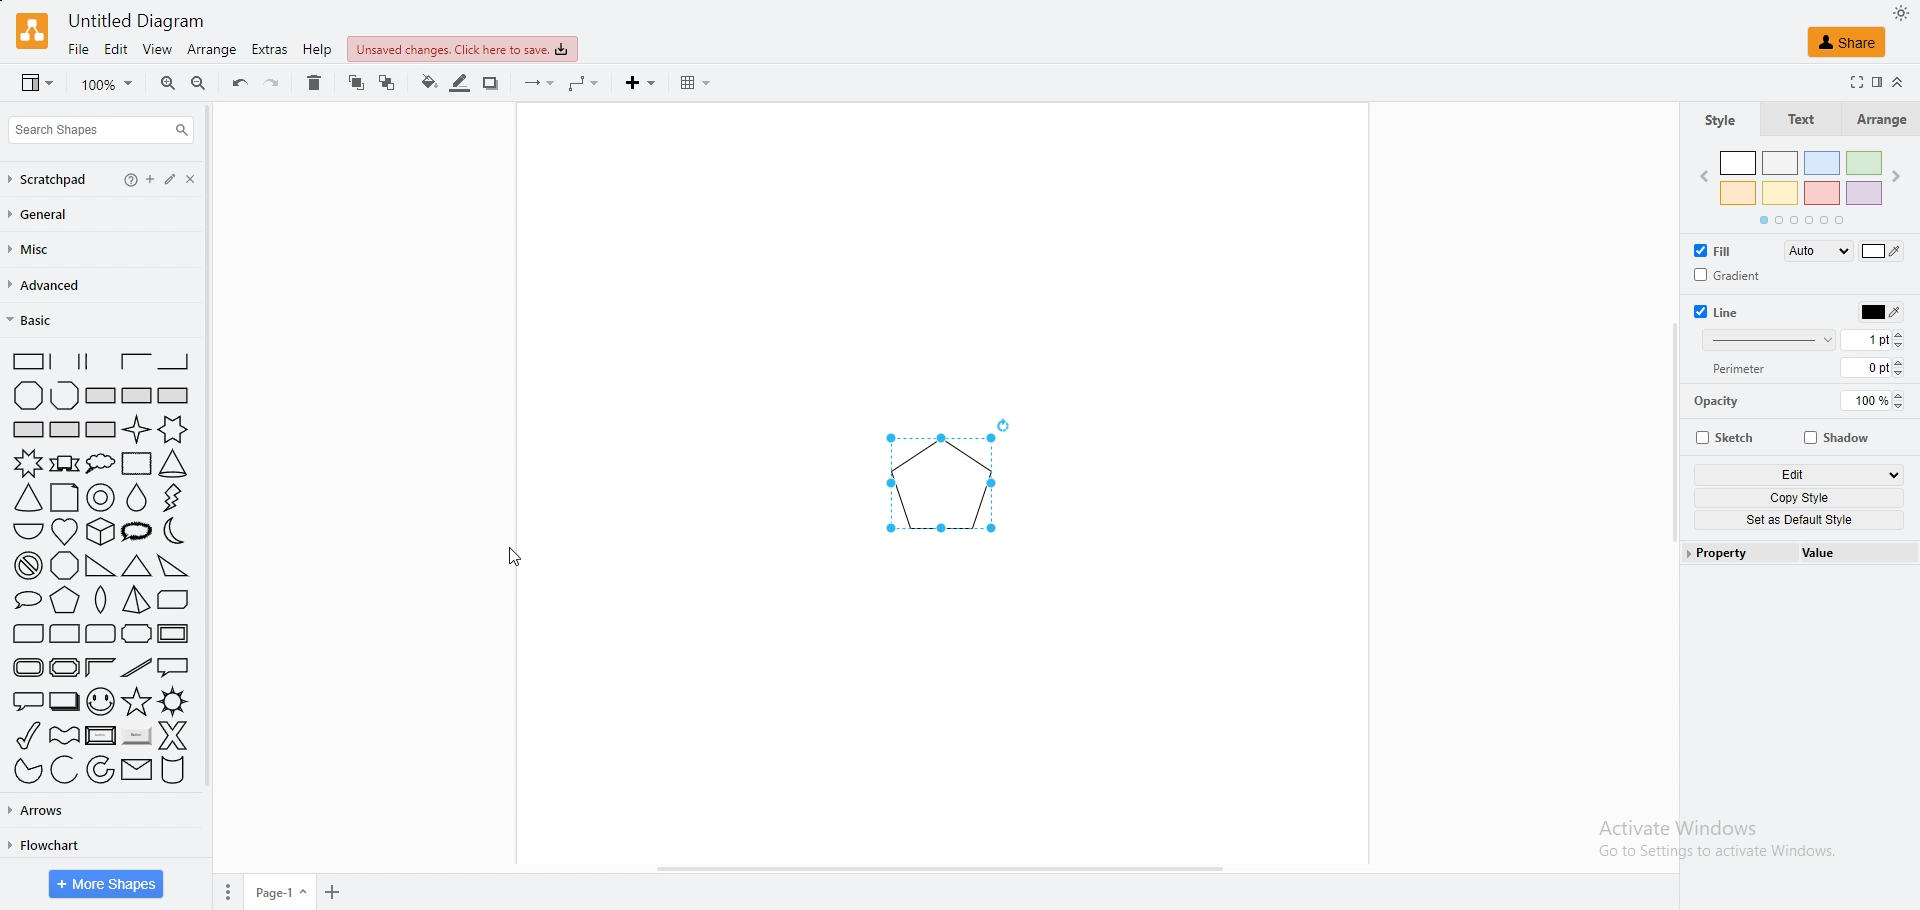 The width and height of the screenshot is (1920, 910). What do you see at coordinates (42, 845) in the screenshot?
I see `flowchart` at bounding box center [42, 845].